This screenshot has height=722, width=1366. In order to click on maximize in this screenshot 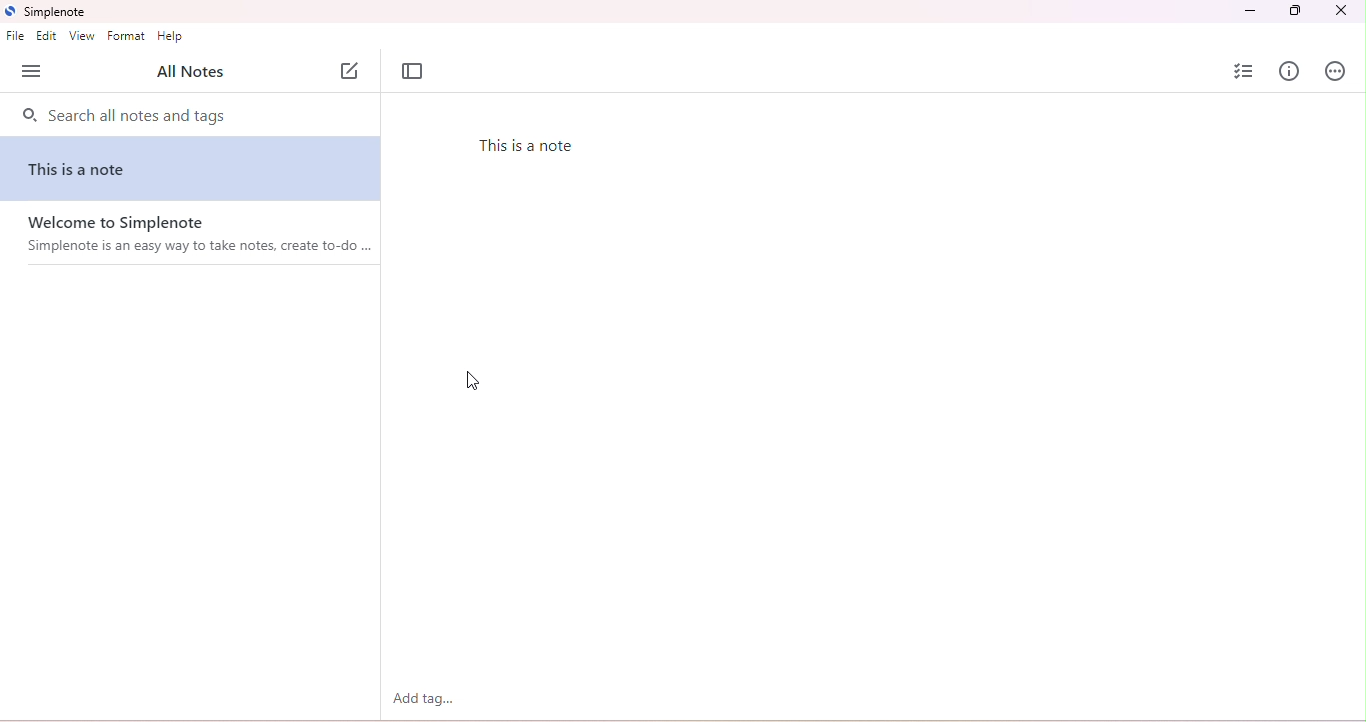, I will do `click(1296, 12)`.